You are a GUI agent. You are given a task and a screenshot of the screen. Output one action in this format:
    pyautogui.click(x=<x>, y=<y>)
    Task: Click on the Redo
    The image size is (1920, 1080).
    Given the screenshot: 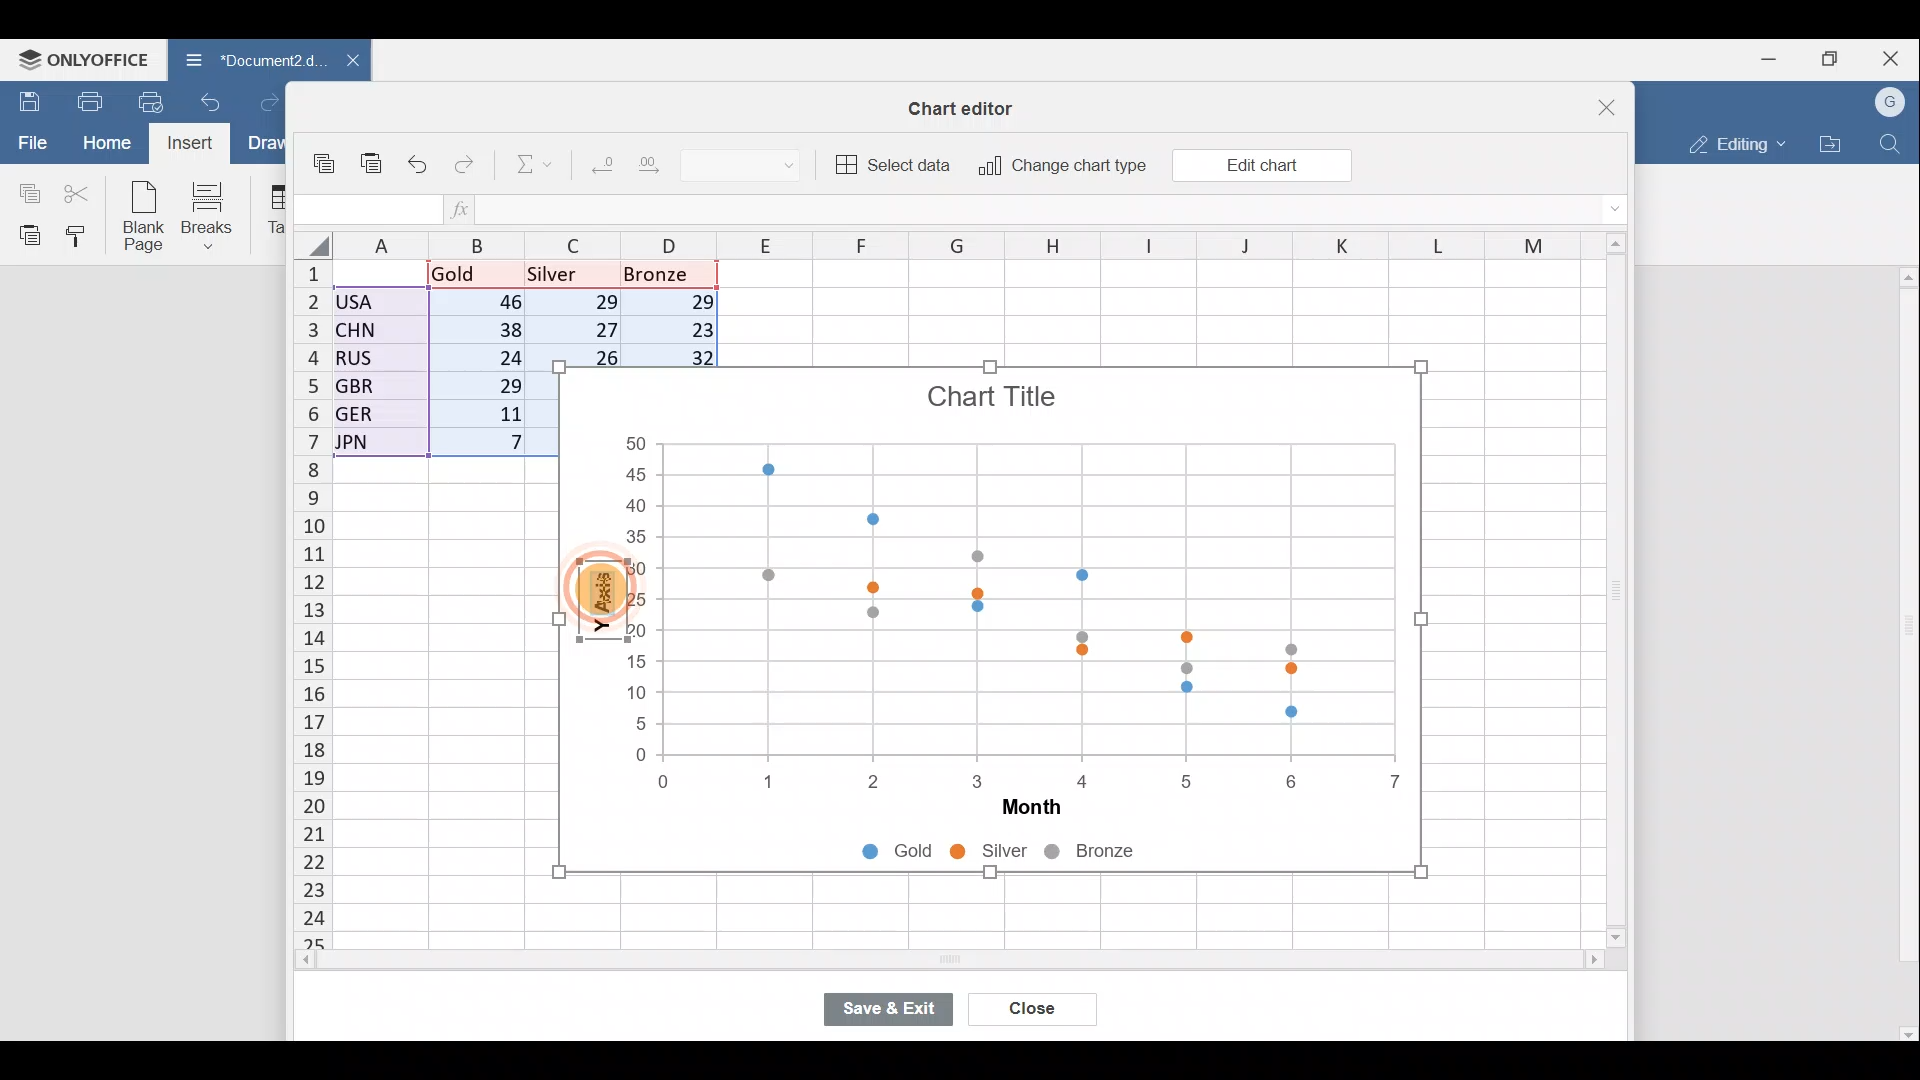 What is the action you would take?
    pyautogui.click(x=270, y=100)
    